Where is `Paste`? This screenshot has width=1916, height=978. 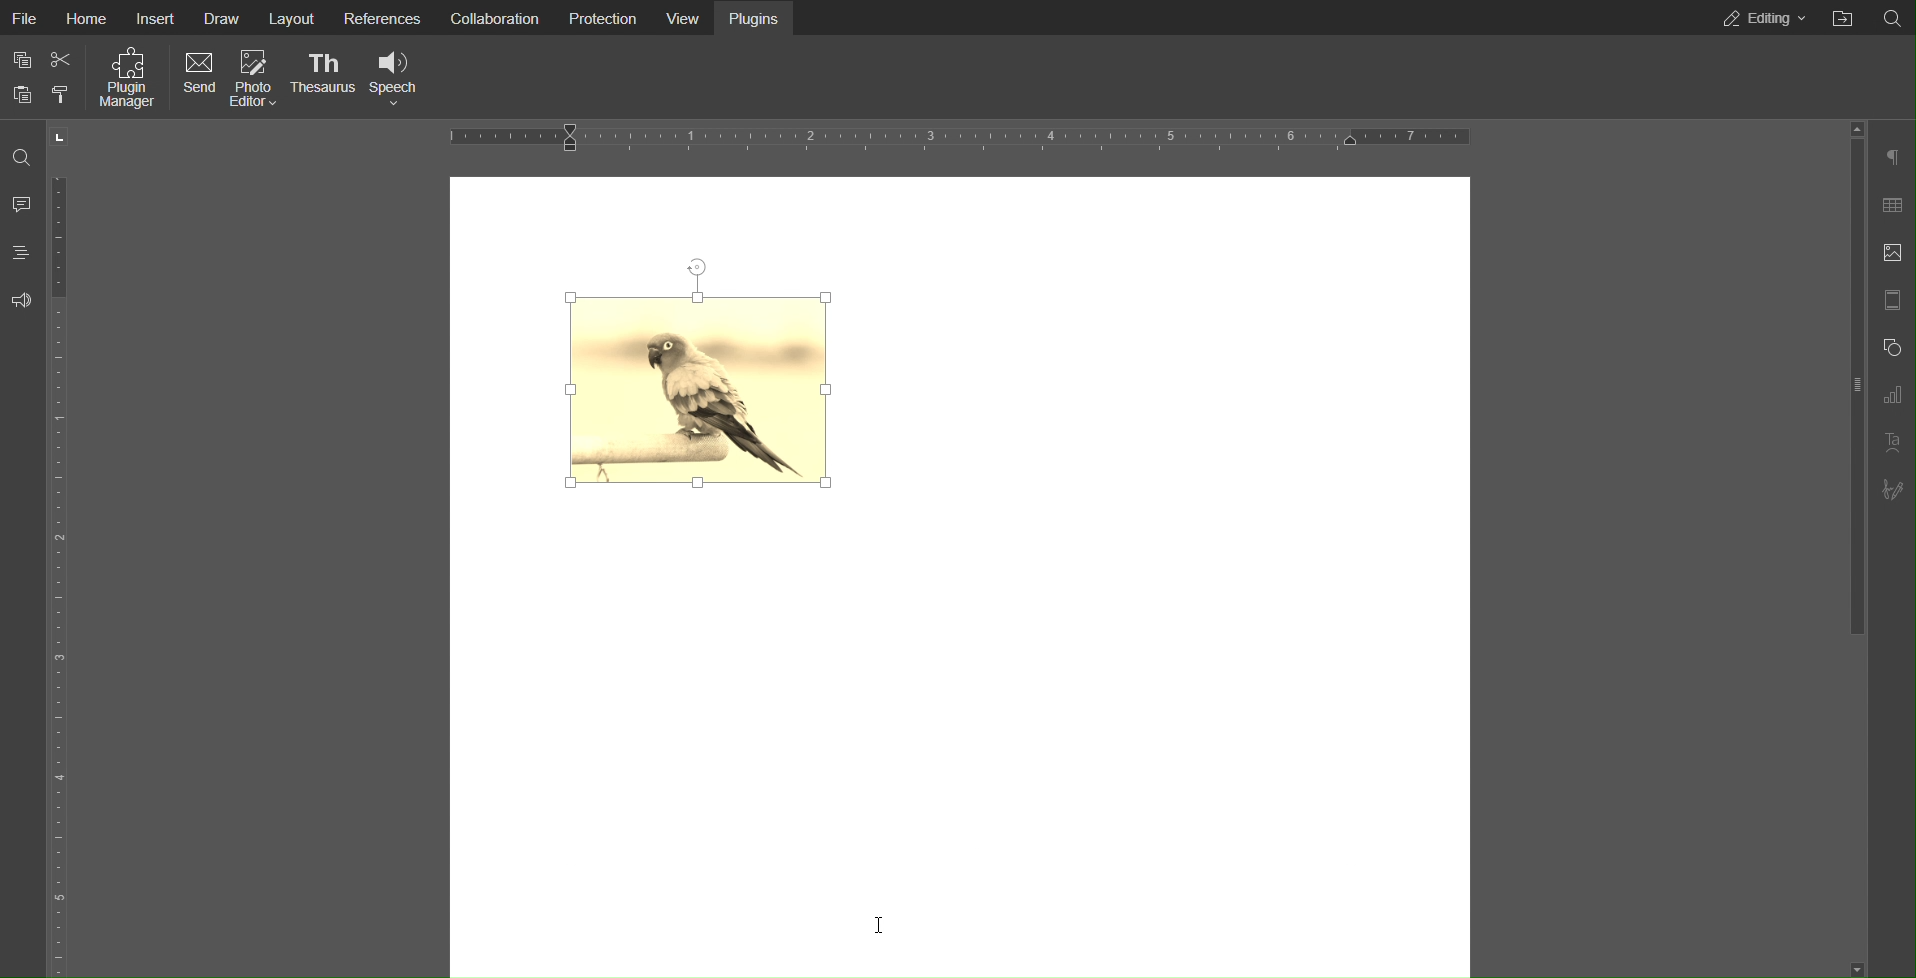 Paste is located at coordinates (22, 94).